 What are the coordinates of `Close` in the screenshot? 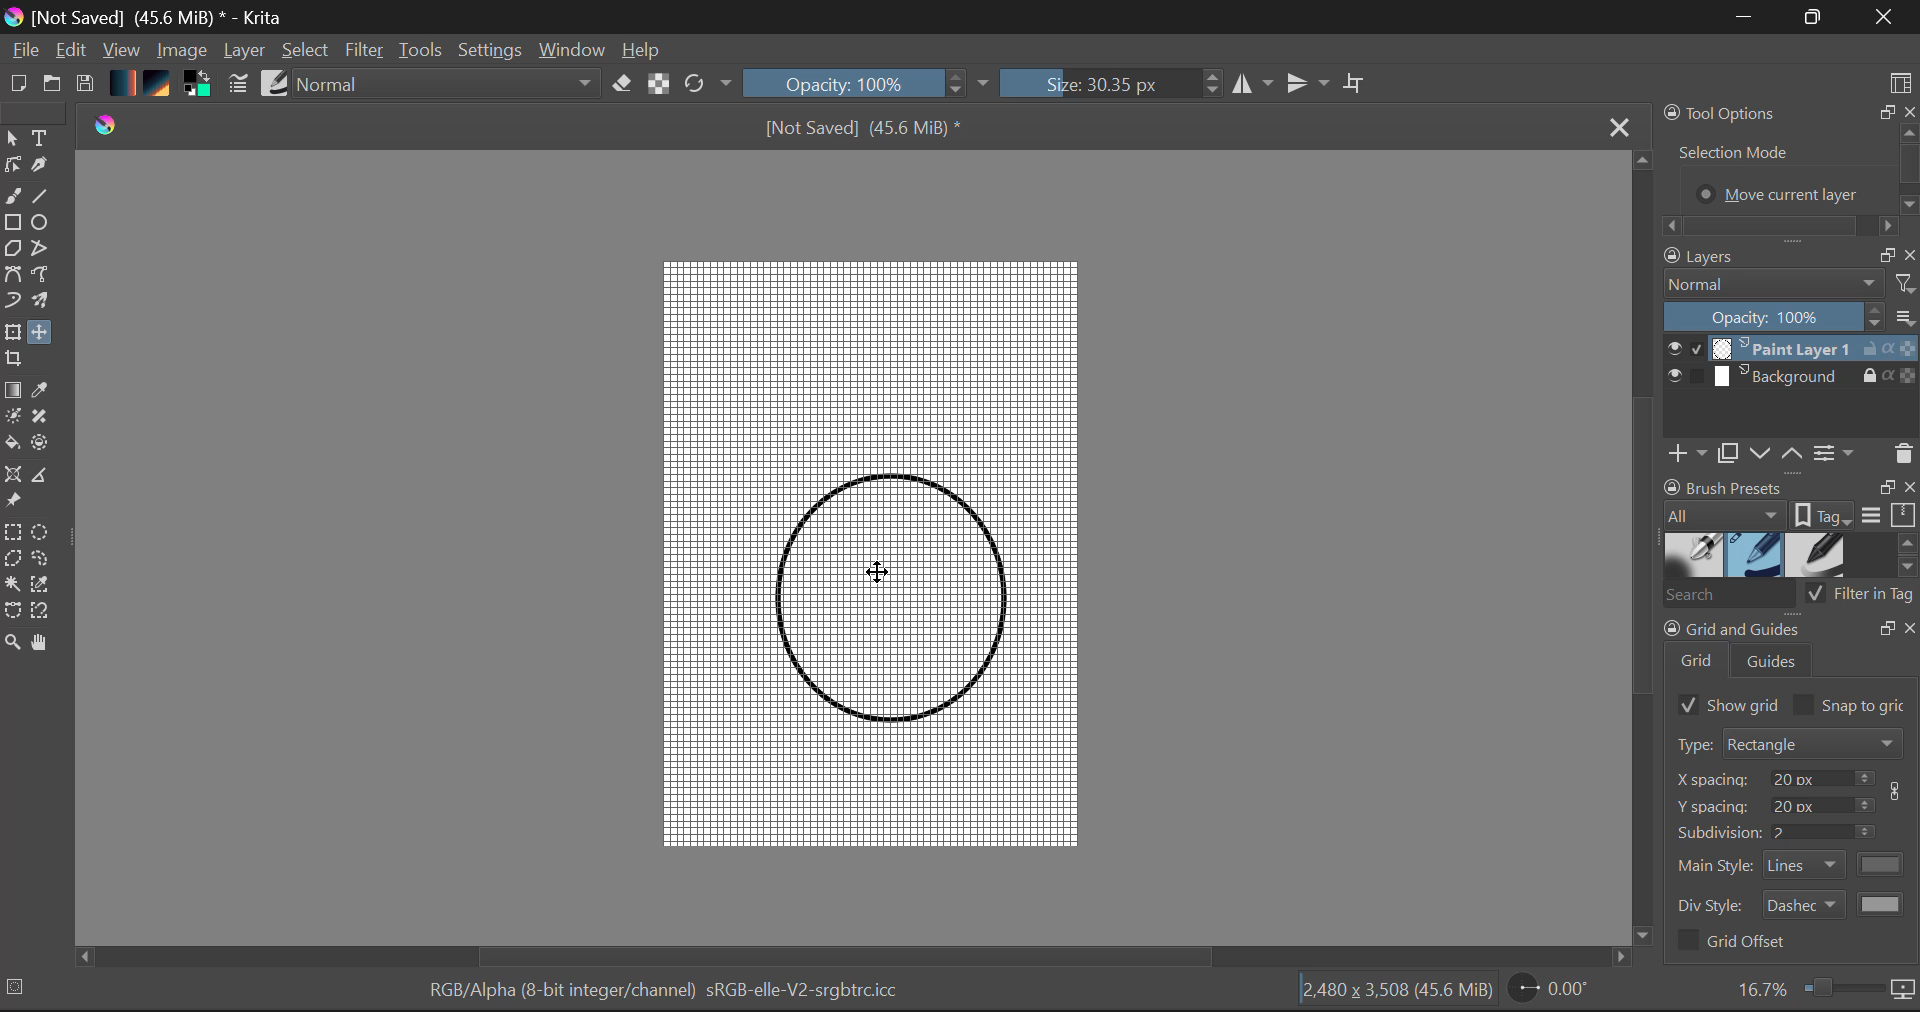 It's located at (1619, 126).